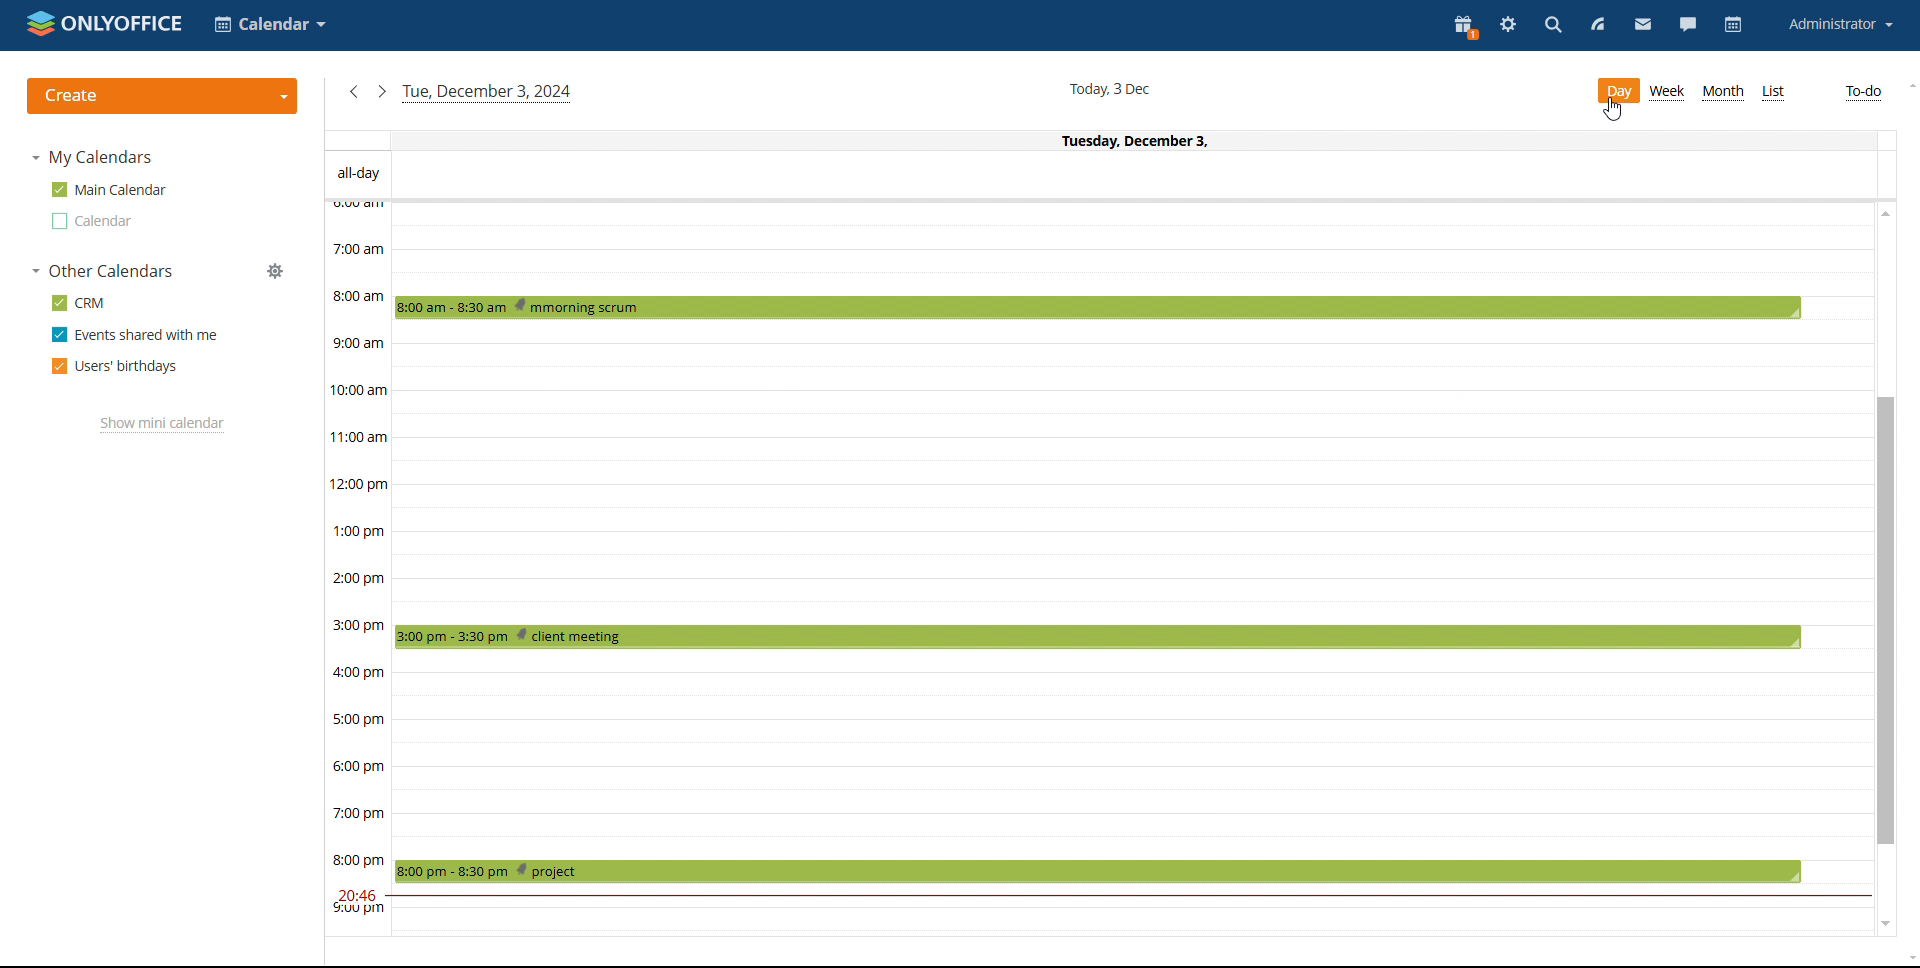  Describe the element at coordinates (133, 334) in the screenshot. I see `events shared with me` at that location.